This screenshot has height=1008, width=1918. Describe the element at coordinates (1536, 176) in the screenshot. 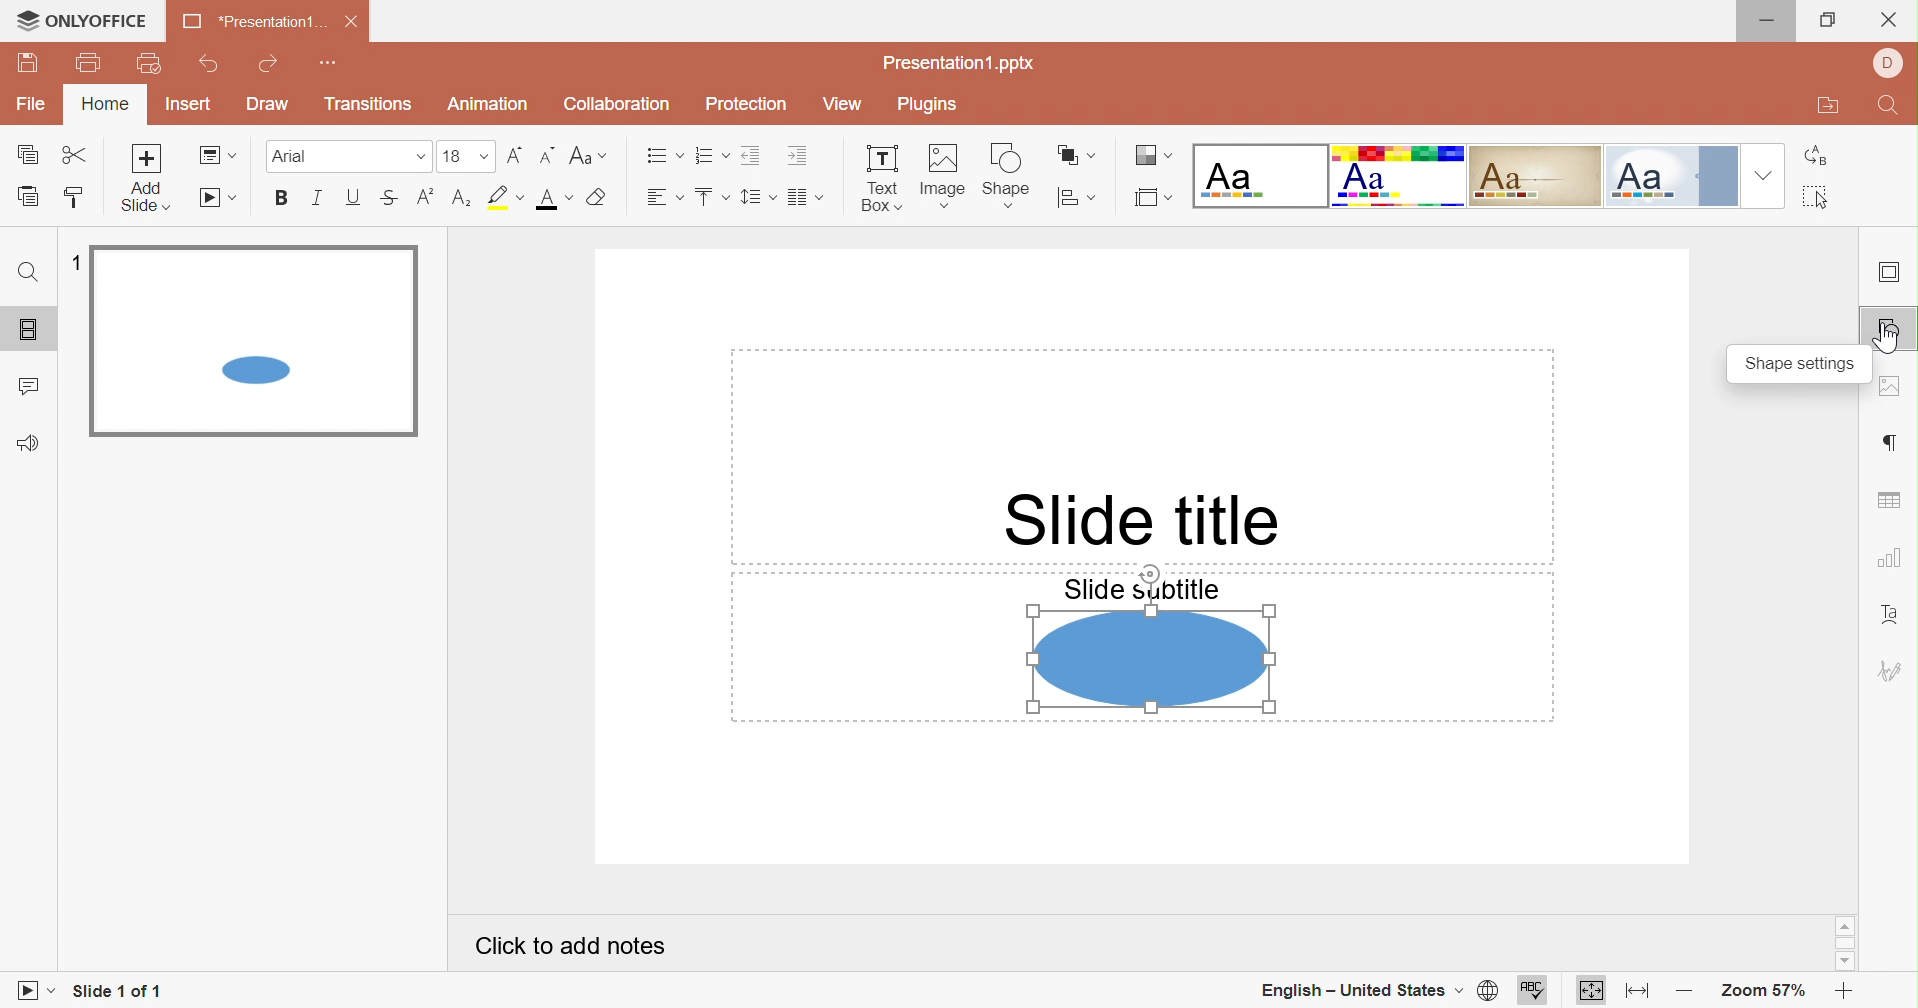

I see `Classic` at that location.